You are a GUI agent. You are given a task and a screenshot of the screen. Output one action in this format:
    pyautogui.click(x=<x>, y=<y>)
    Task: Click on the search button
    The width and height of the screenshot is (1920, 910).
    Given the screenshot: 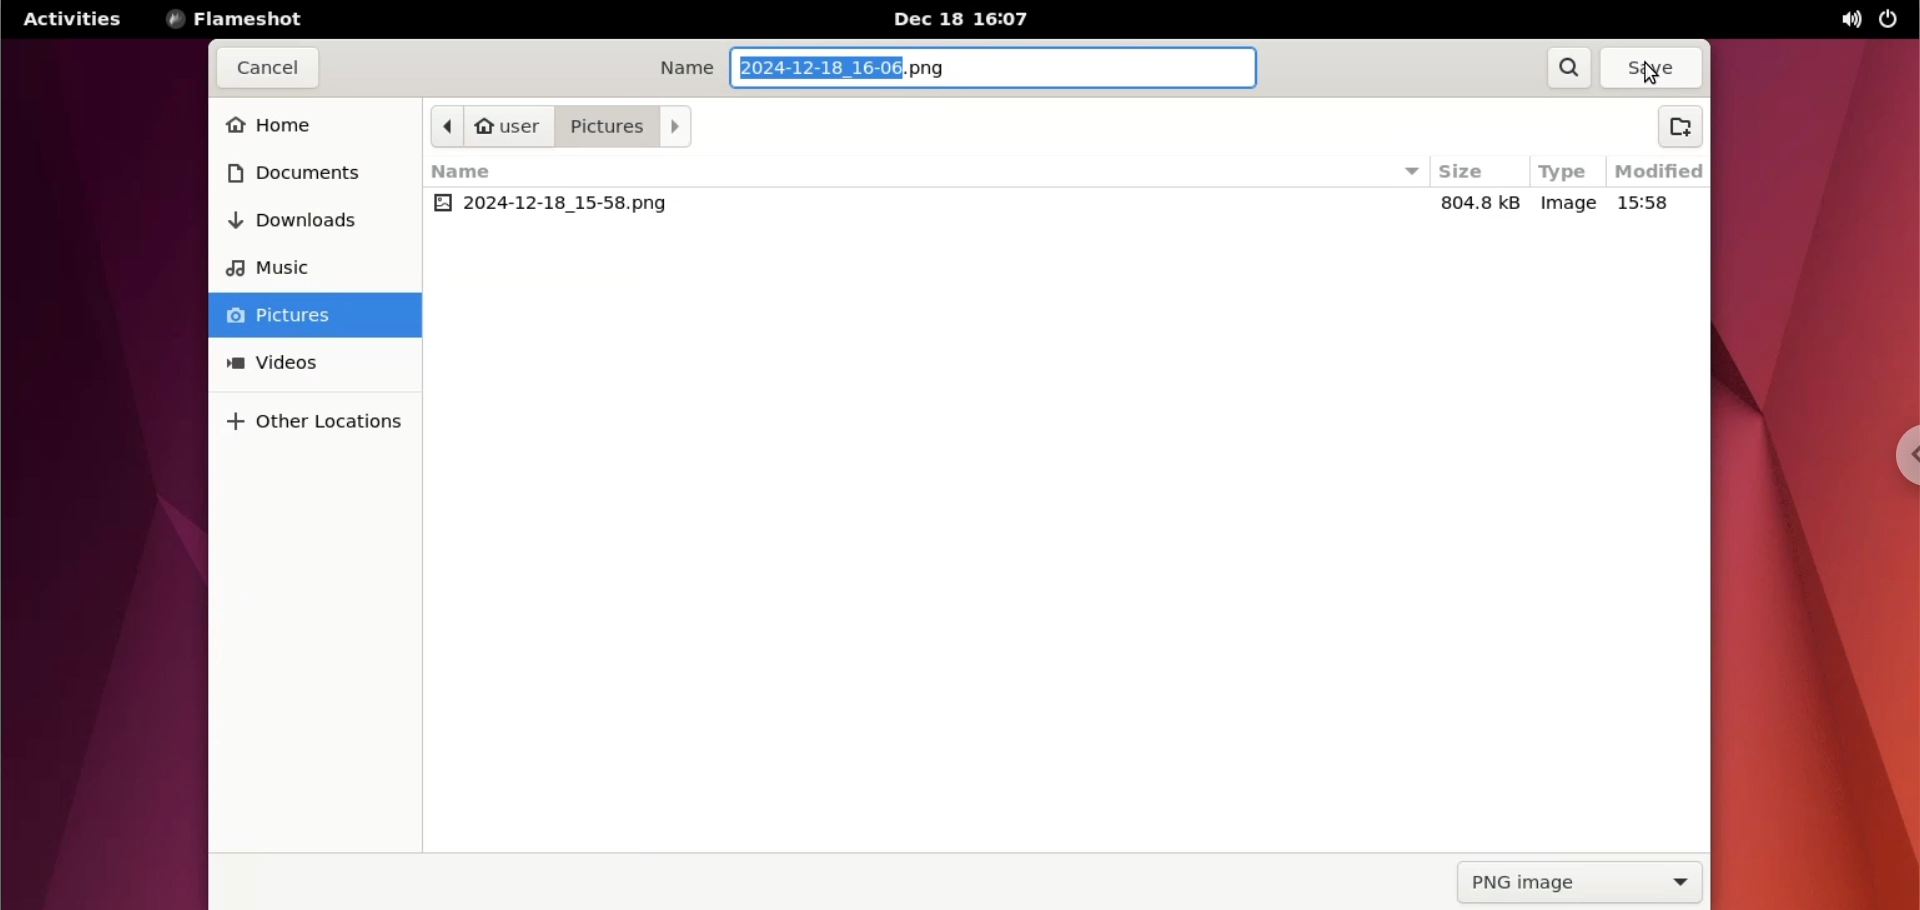 What is the action you would take?
    pyautogui.click(x=1569, y=70)
    